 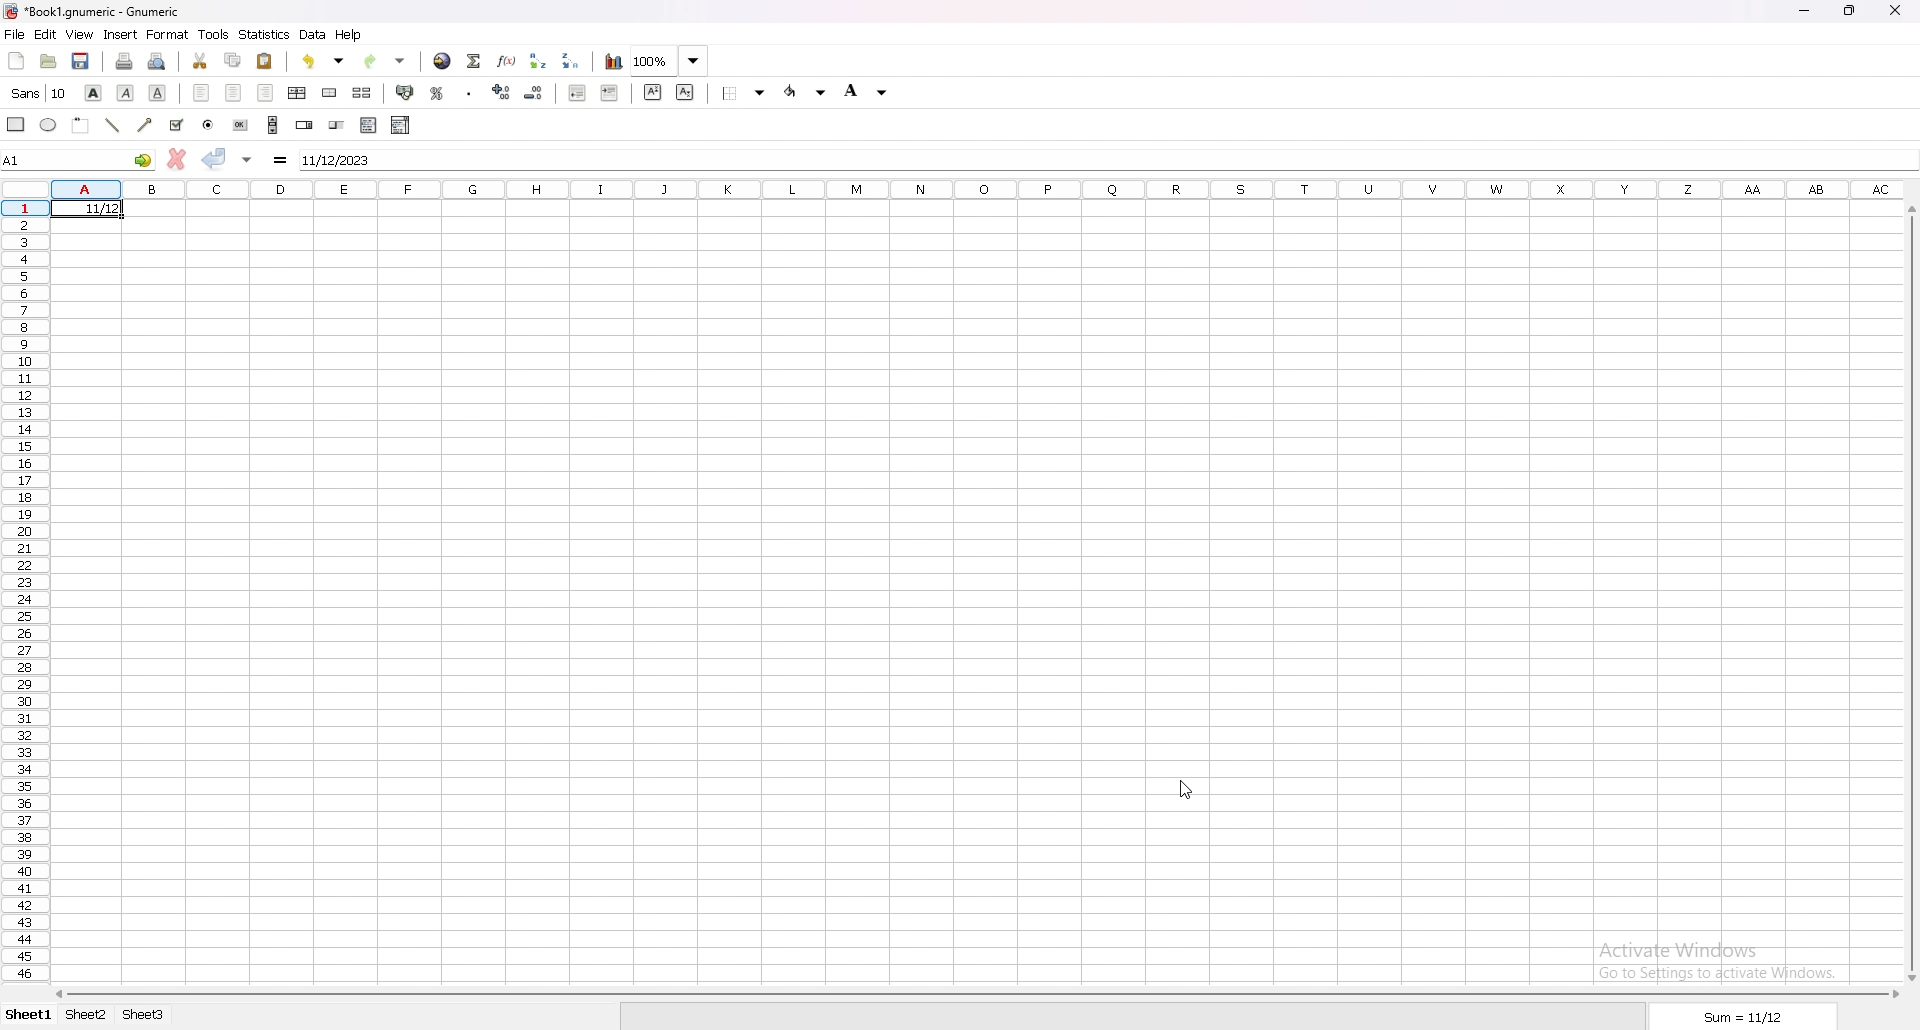 I want to click on accept changes in all cells, so click(x=248, y=159).